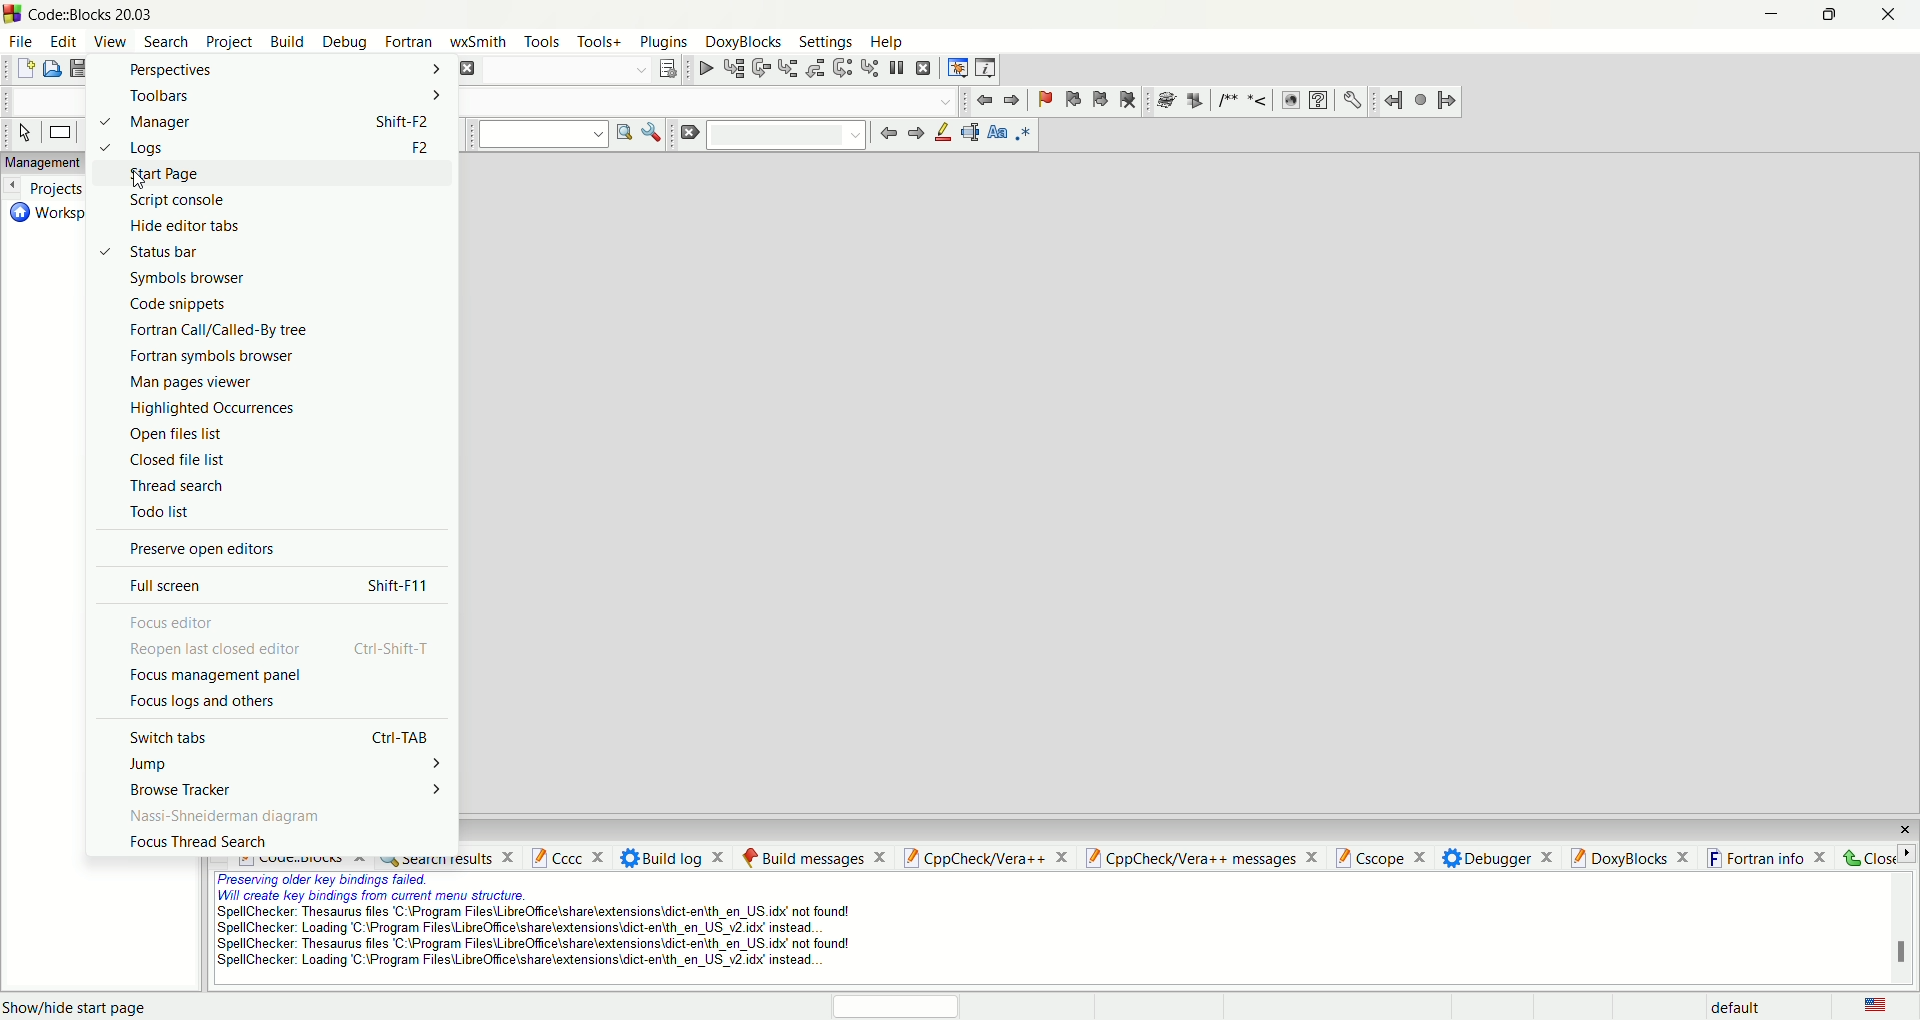 This screenshot has width=1920, height=1020. What do you see at coordinates (1631, 857) in the screenshot?
I see `doxyblocks` at bounding box center [1631, 857].